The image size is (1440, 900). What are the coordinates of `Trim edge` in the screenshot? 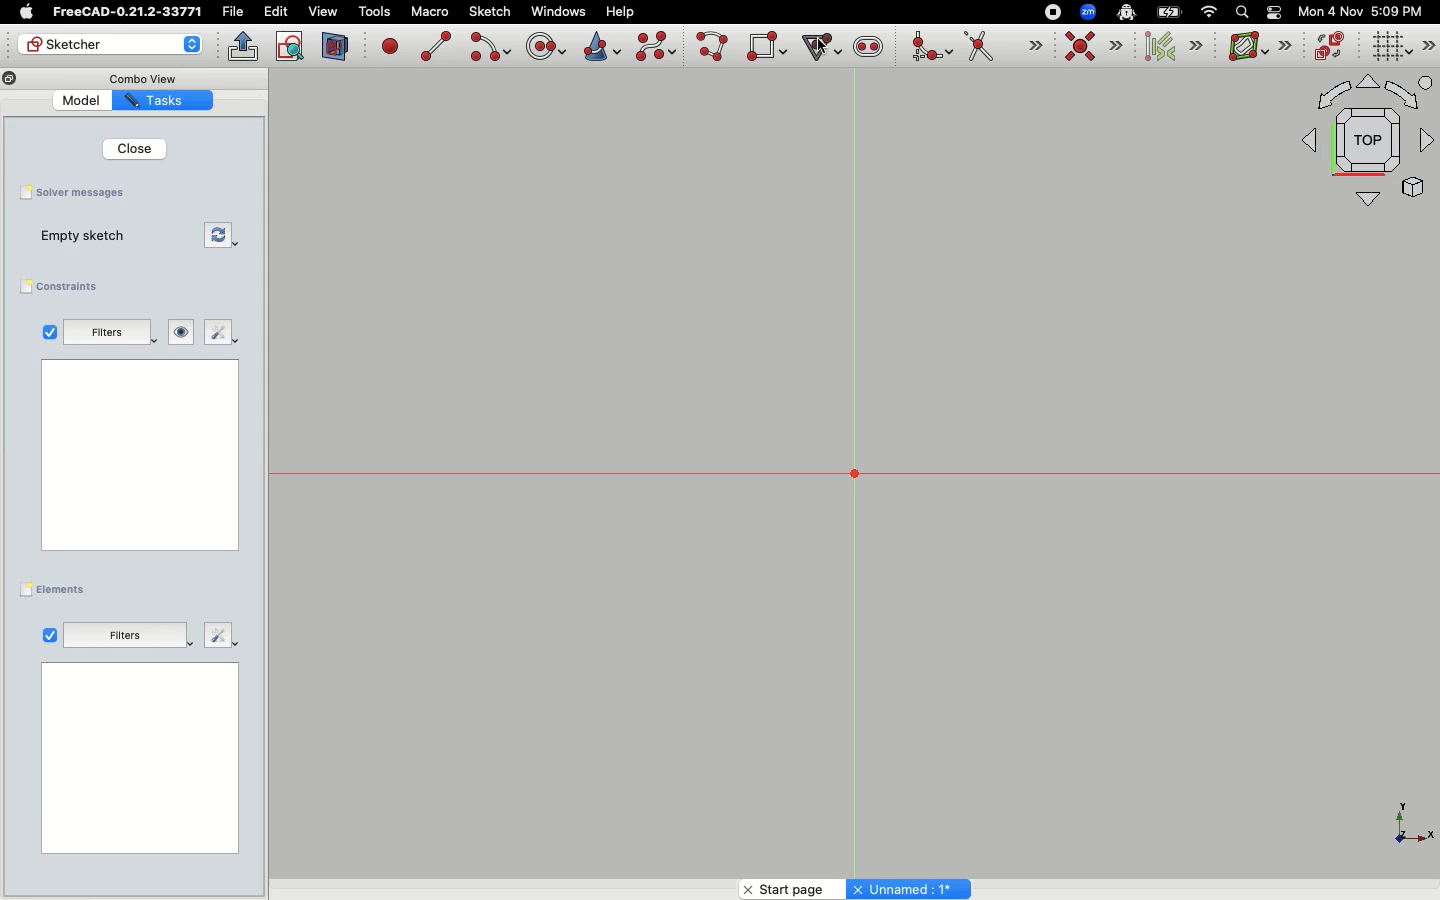 It's located at (1003, 48).